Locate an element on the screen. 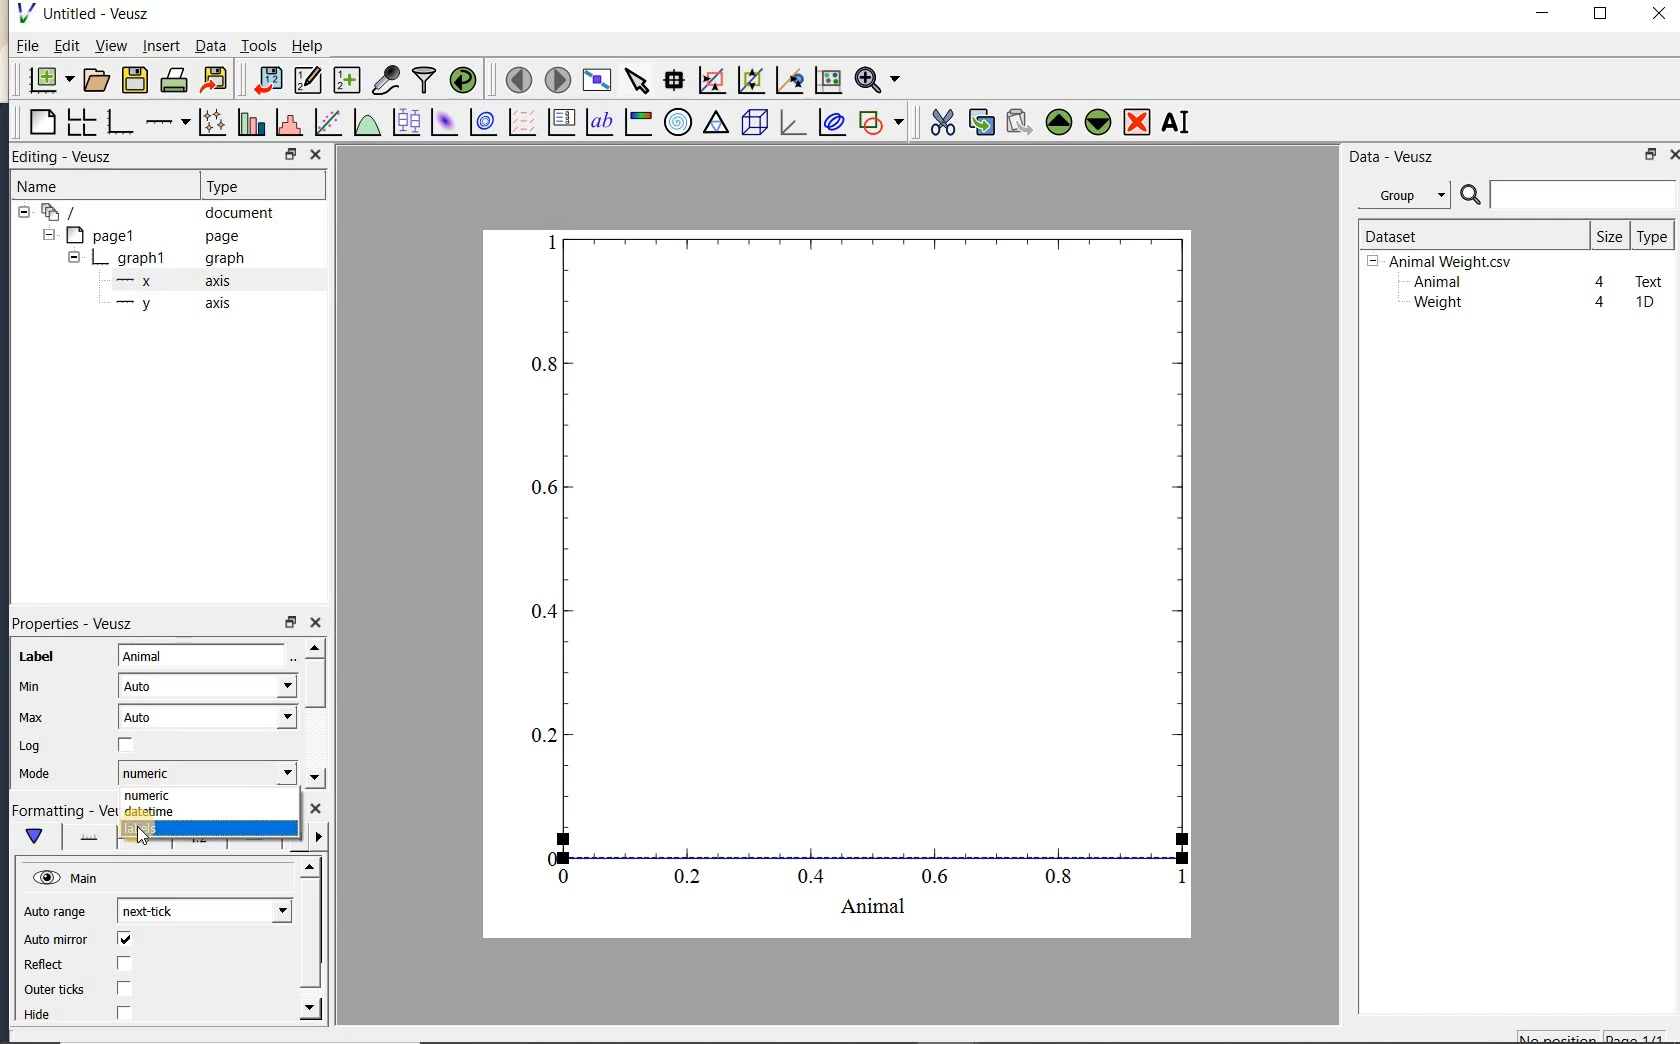  remove the selected widget is located at coordinates (1135, 124).